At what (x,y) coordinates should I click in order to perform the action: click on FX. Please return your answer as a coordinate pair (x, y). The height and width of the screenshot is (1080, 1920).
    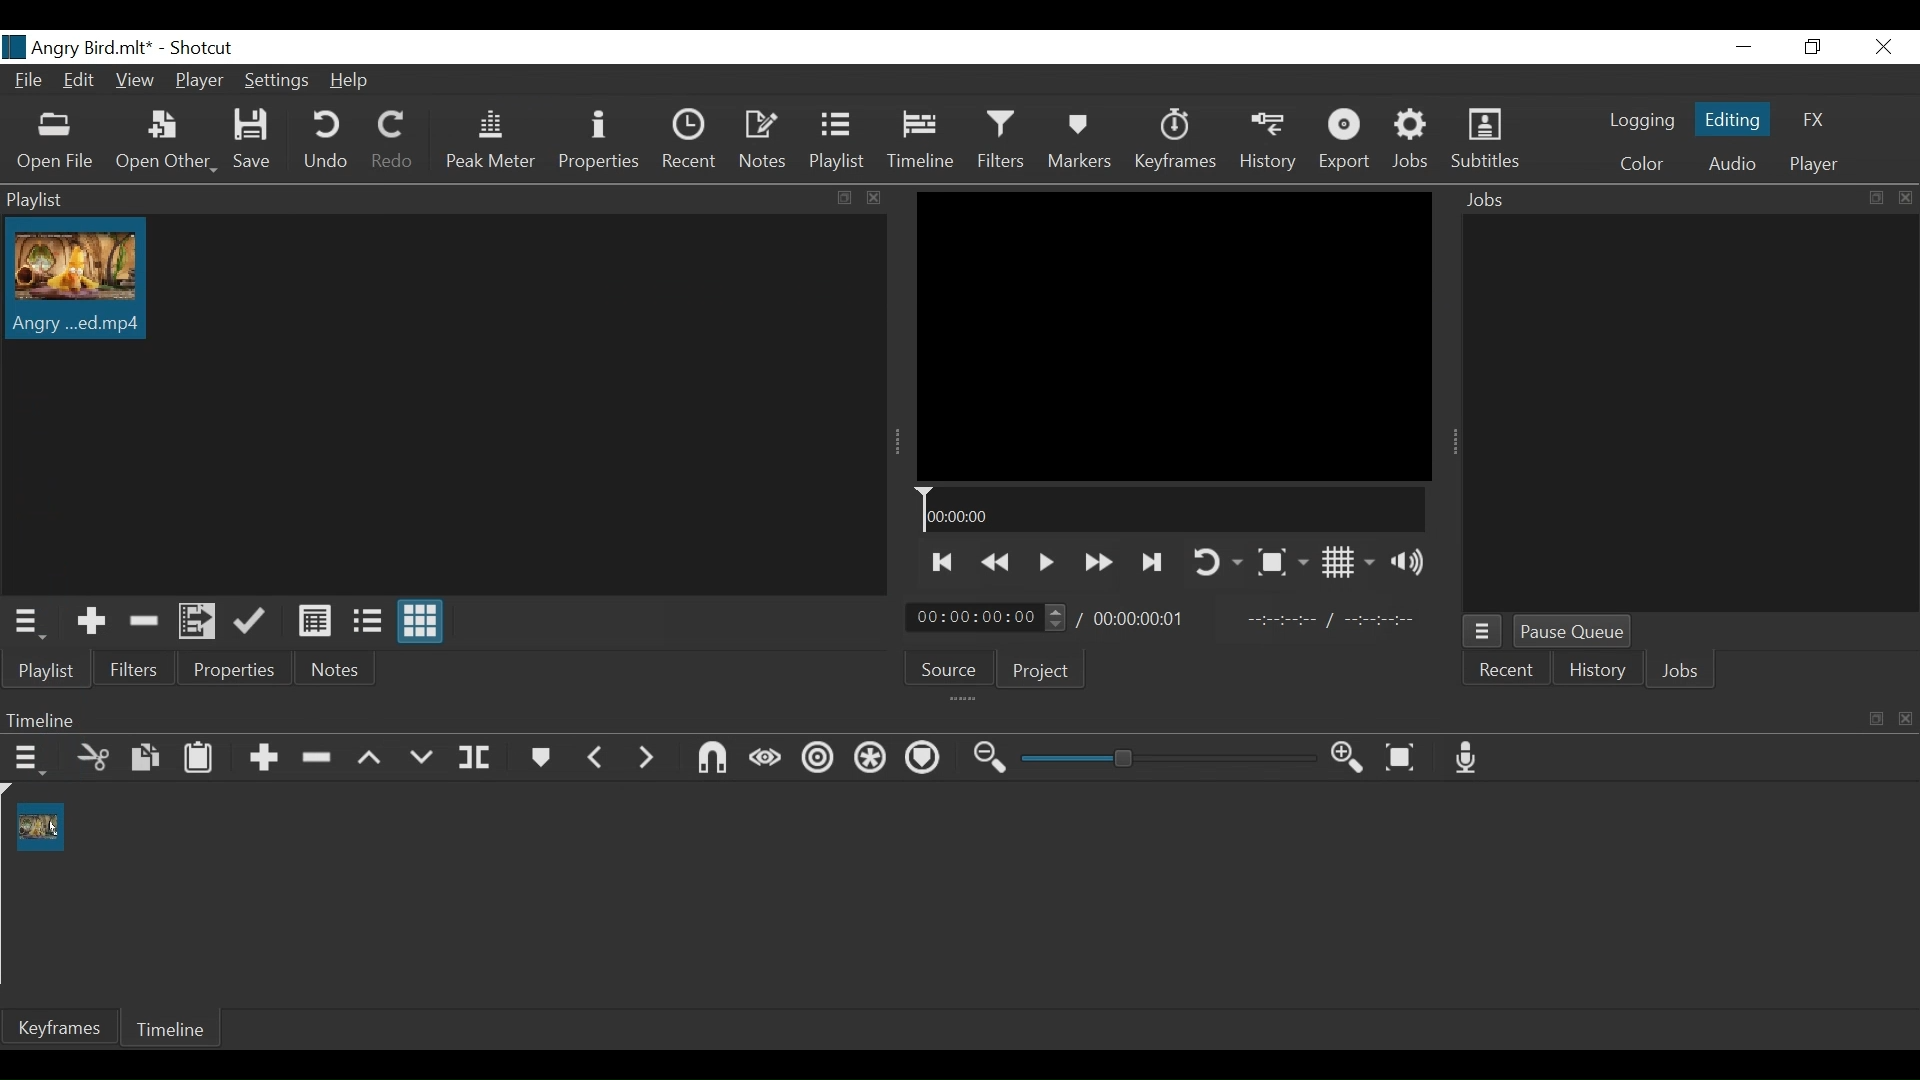
    Looking at the image, I should click on (1813, 120).